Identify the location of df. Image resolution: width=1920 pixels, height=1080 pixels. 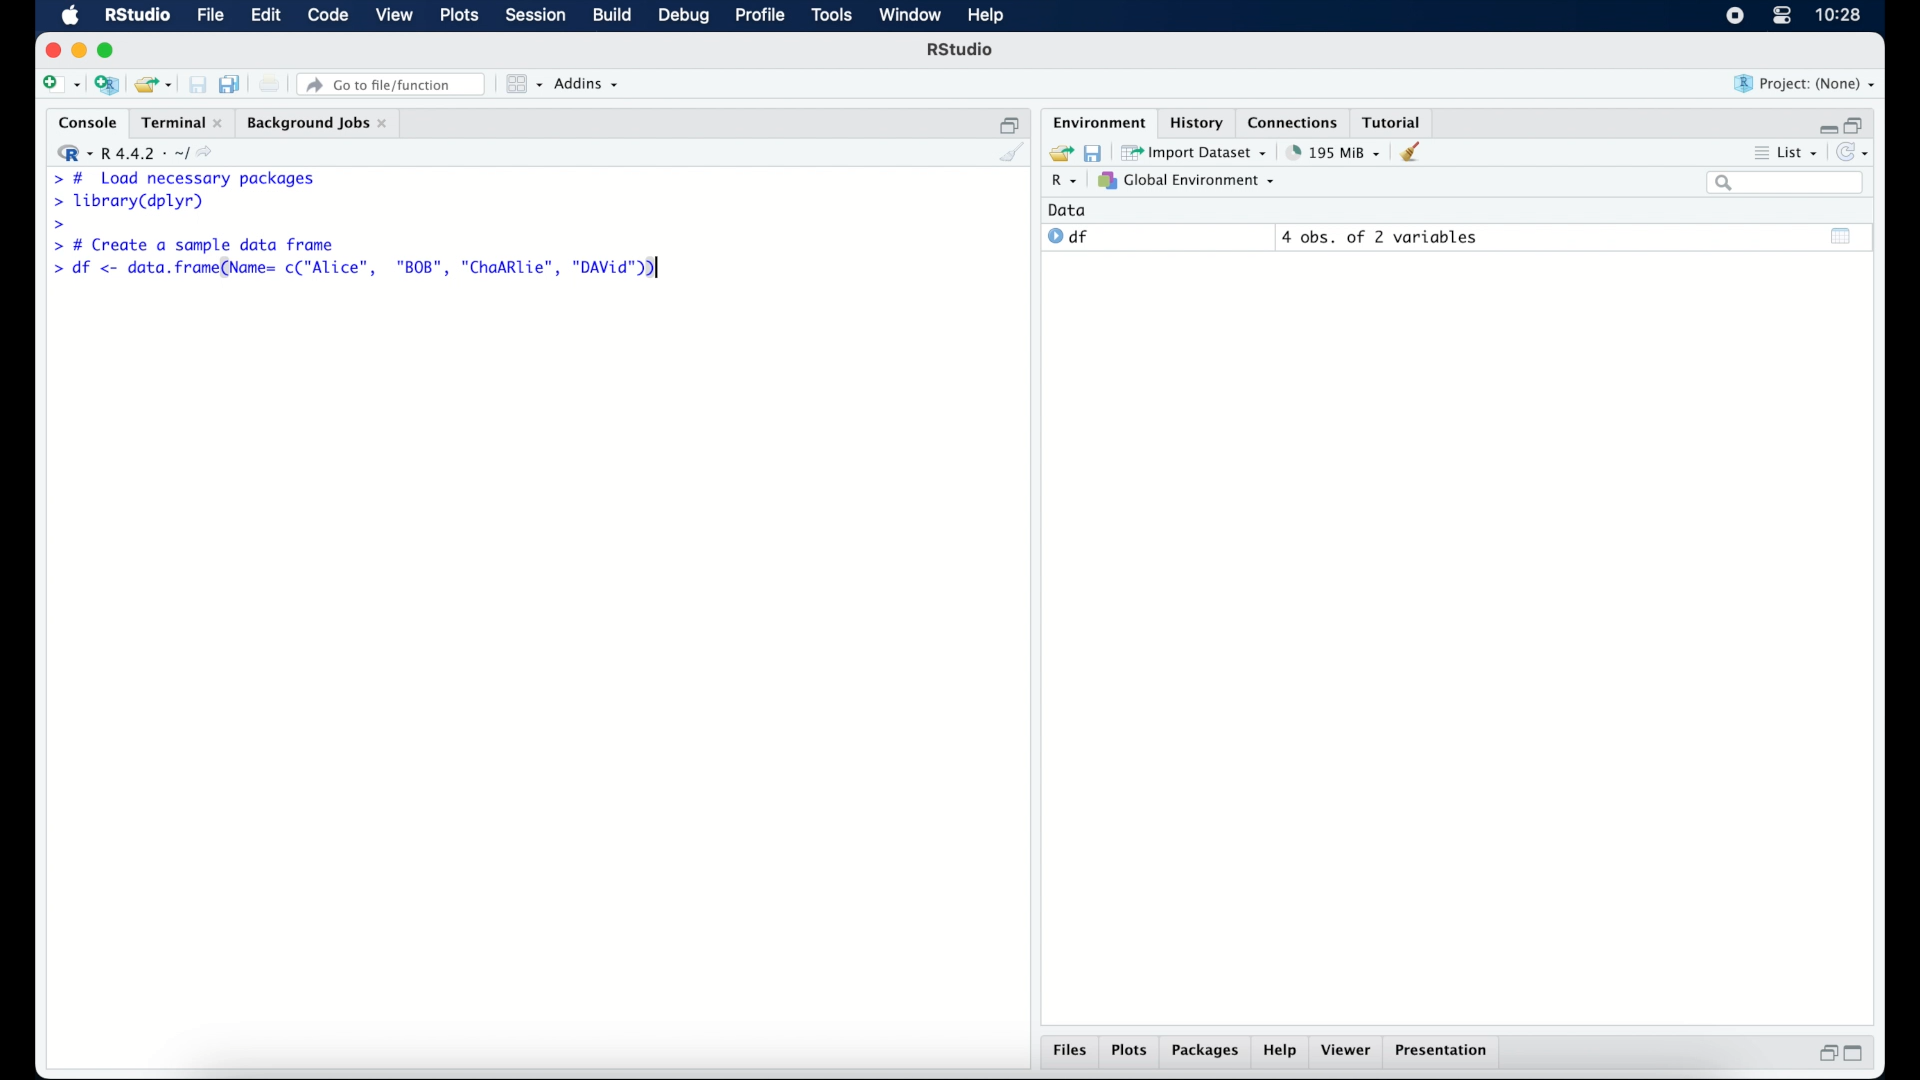
(1068, 237).